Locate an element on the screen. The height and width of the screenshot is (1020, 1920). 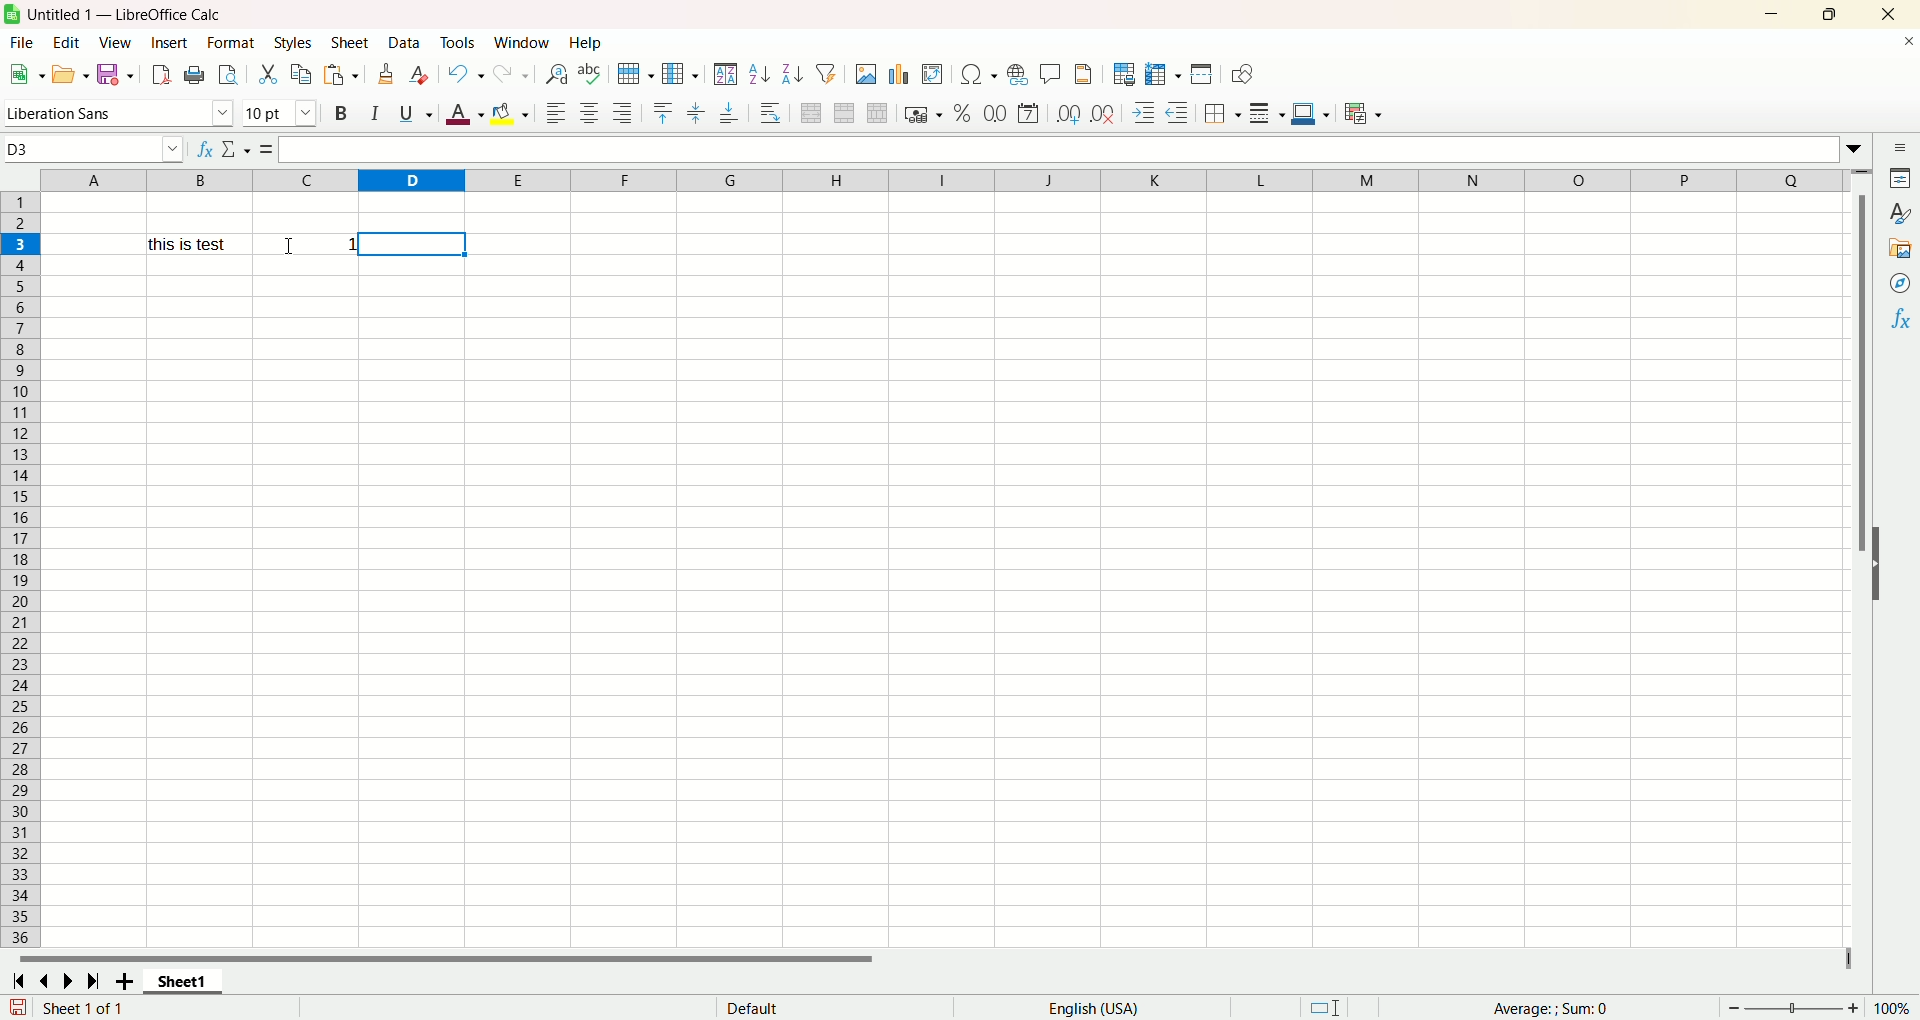
standard selection is located at coordinates (1327, 1006).